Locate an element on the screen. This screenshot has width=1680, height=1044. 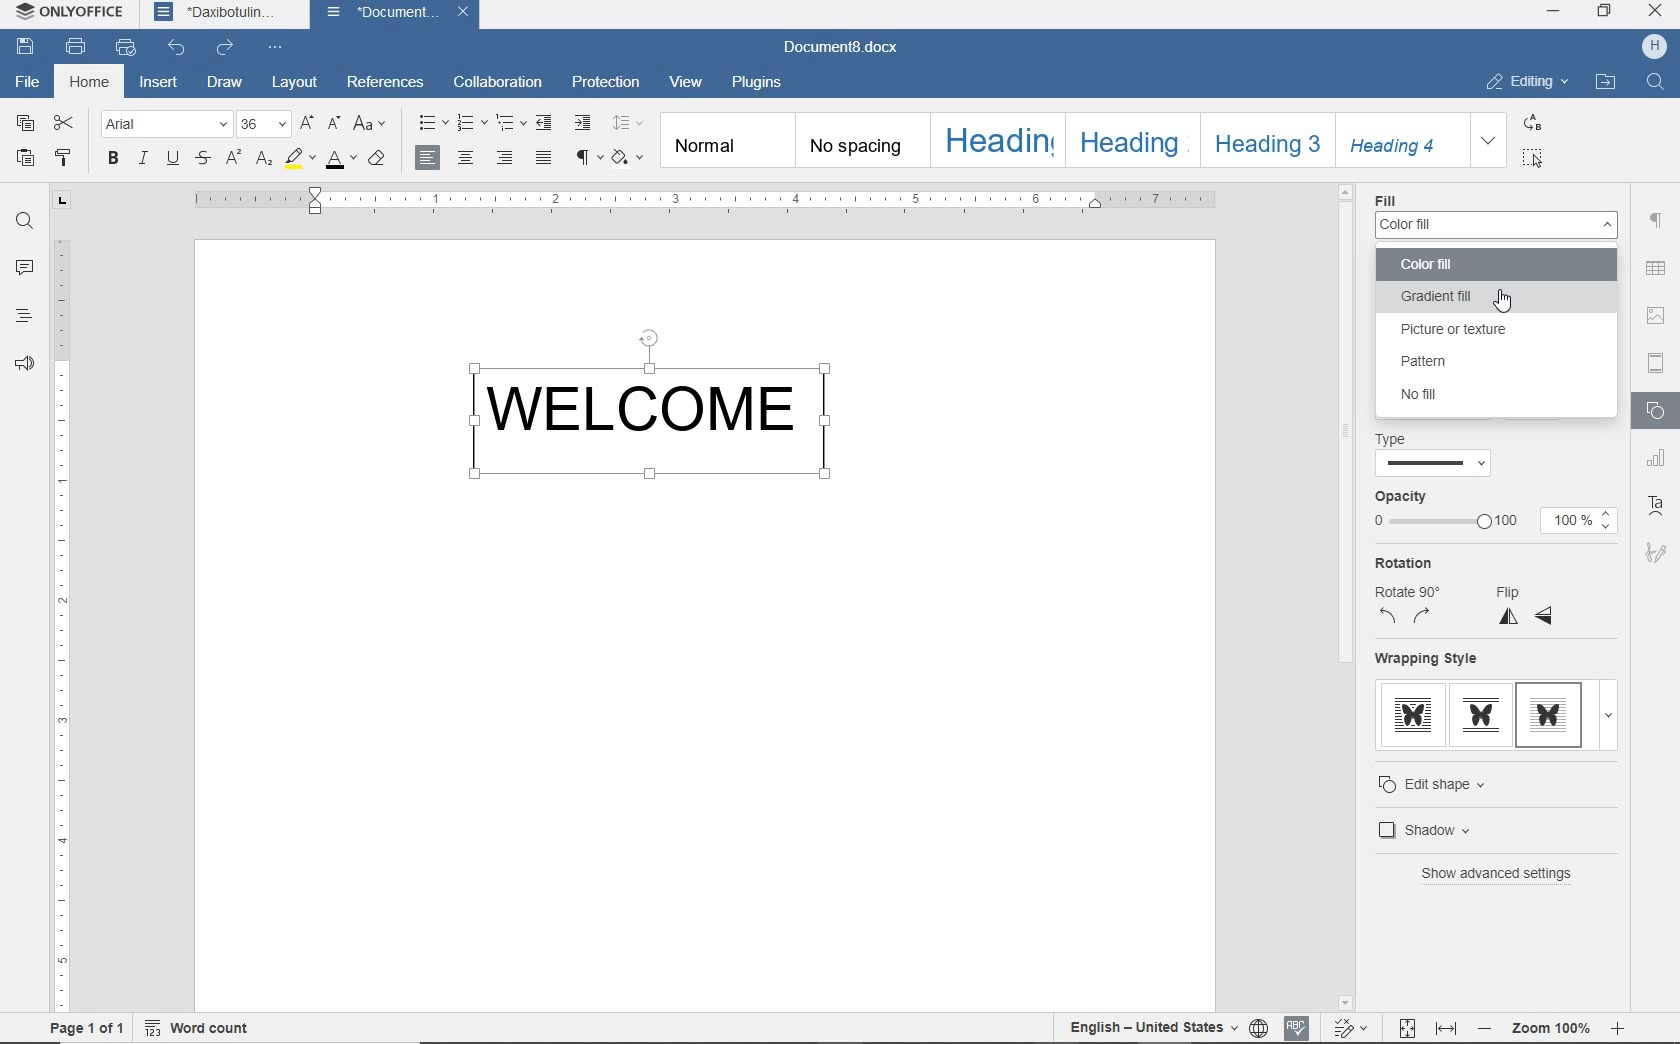
NORMAL is located at coordinates (729, 139).